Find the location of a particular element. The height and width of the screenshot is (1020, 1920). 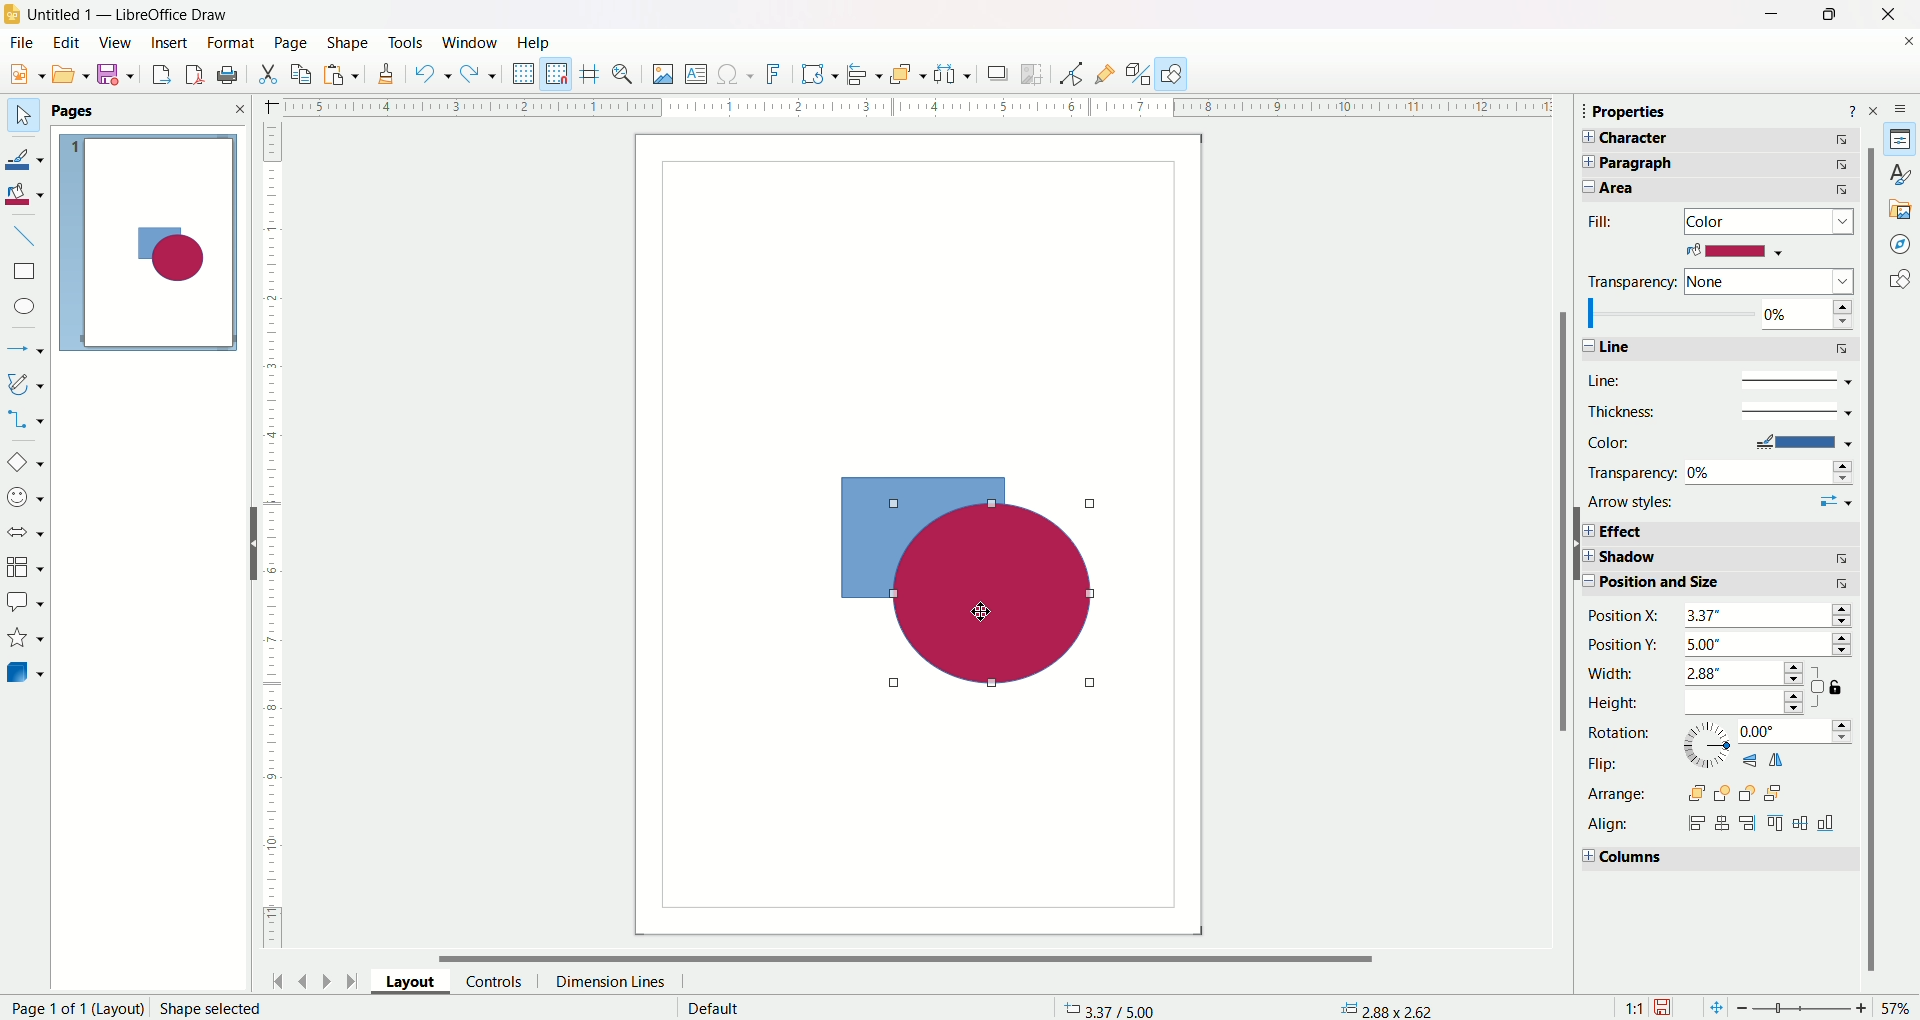

line is located at coordinates (1715, 379).